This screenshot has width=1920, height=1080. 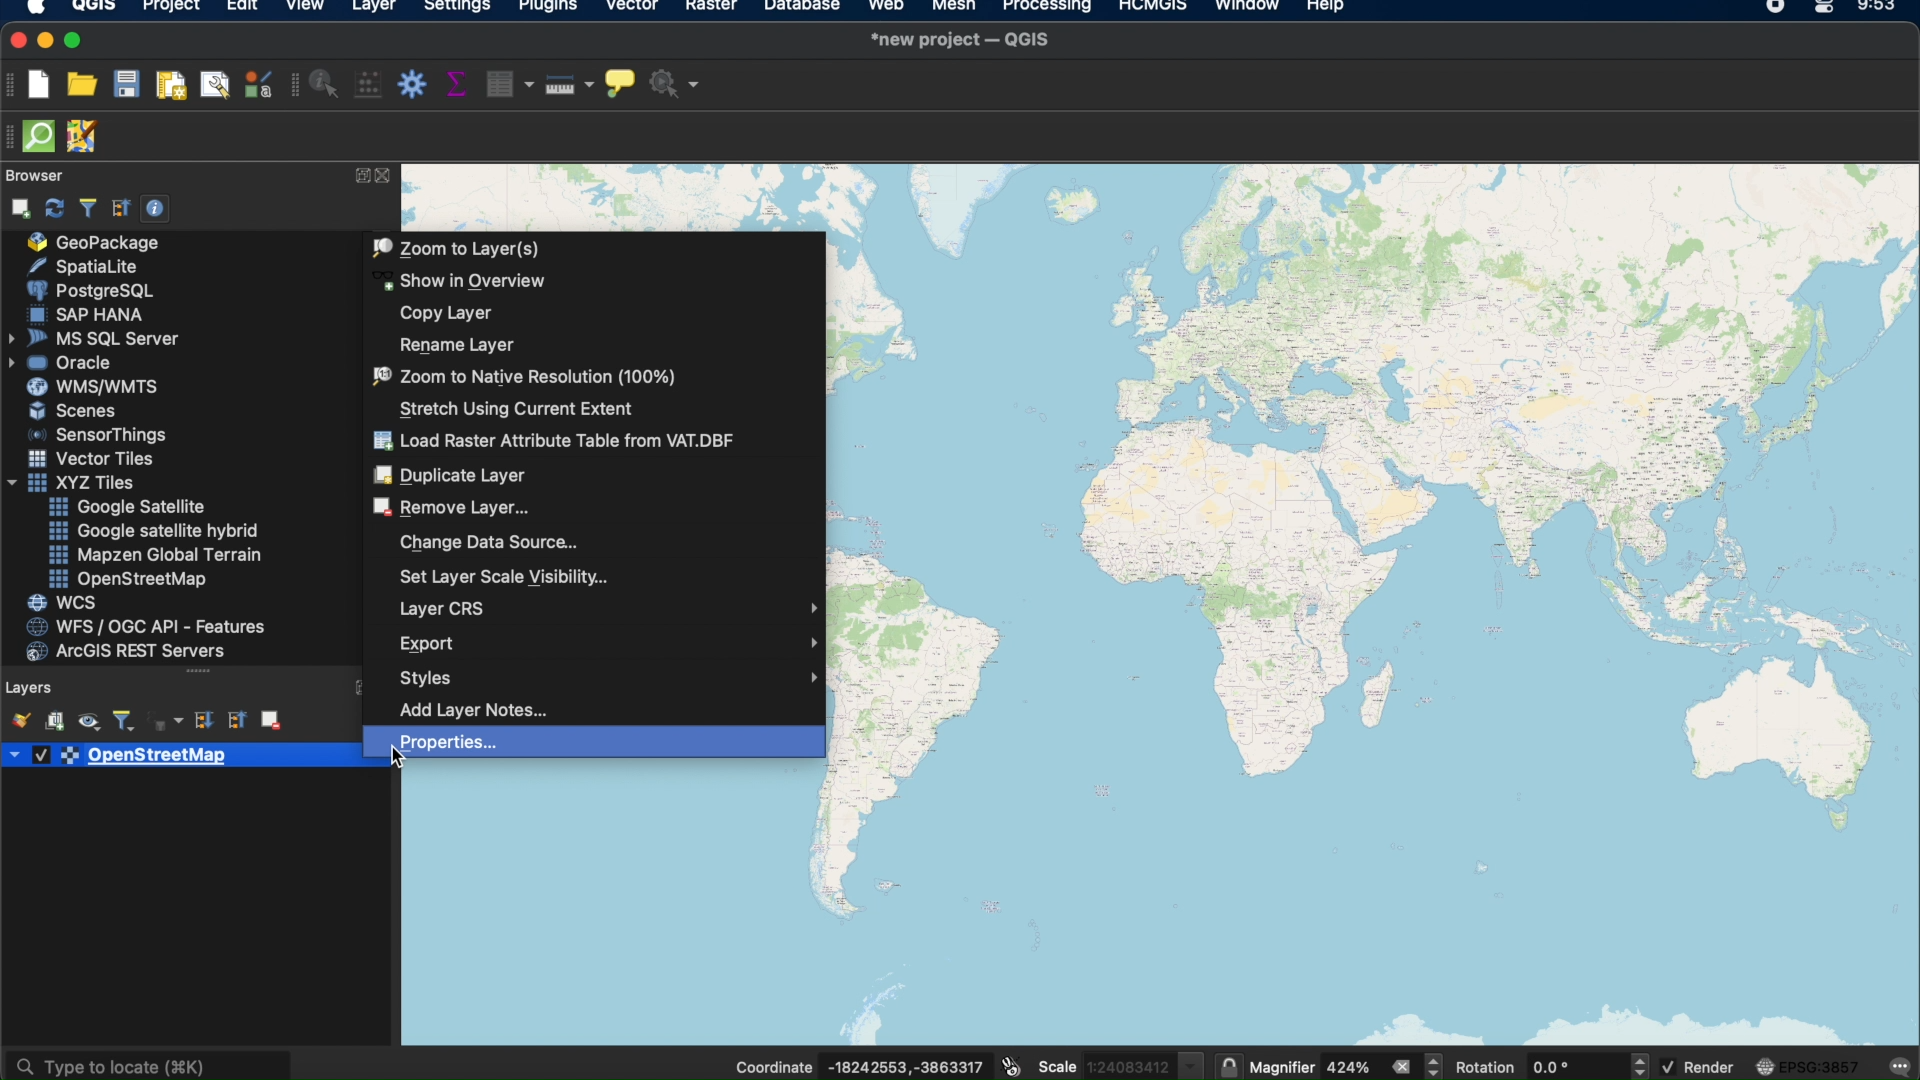 I want to click on save project, so click(x=127, y=84).